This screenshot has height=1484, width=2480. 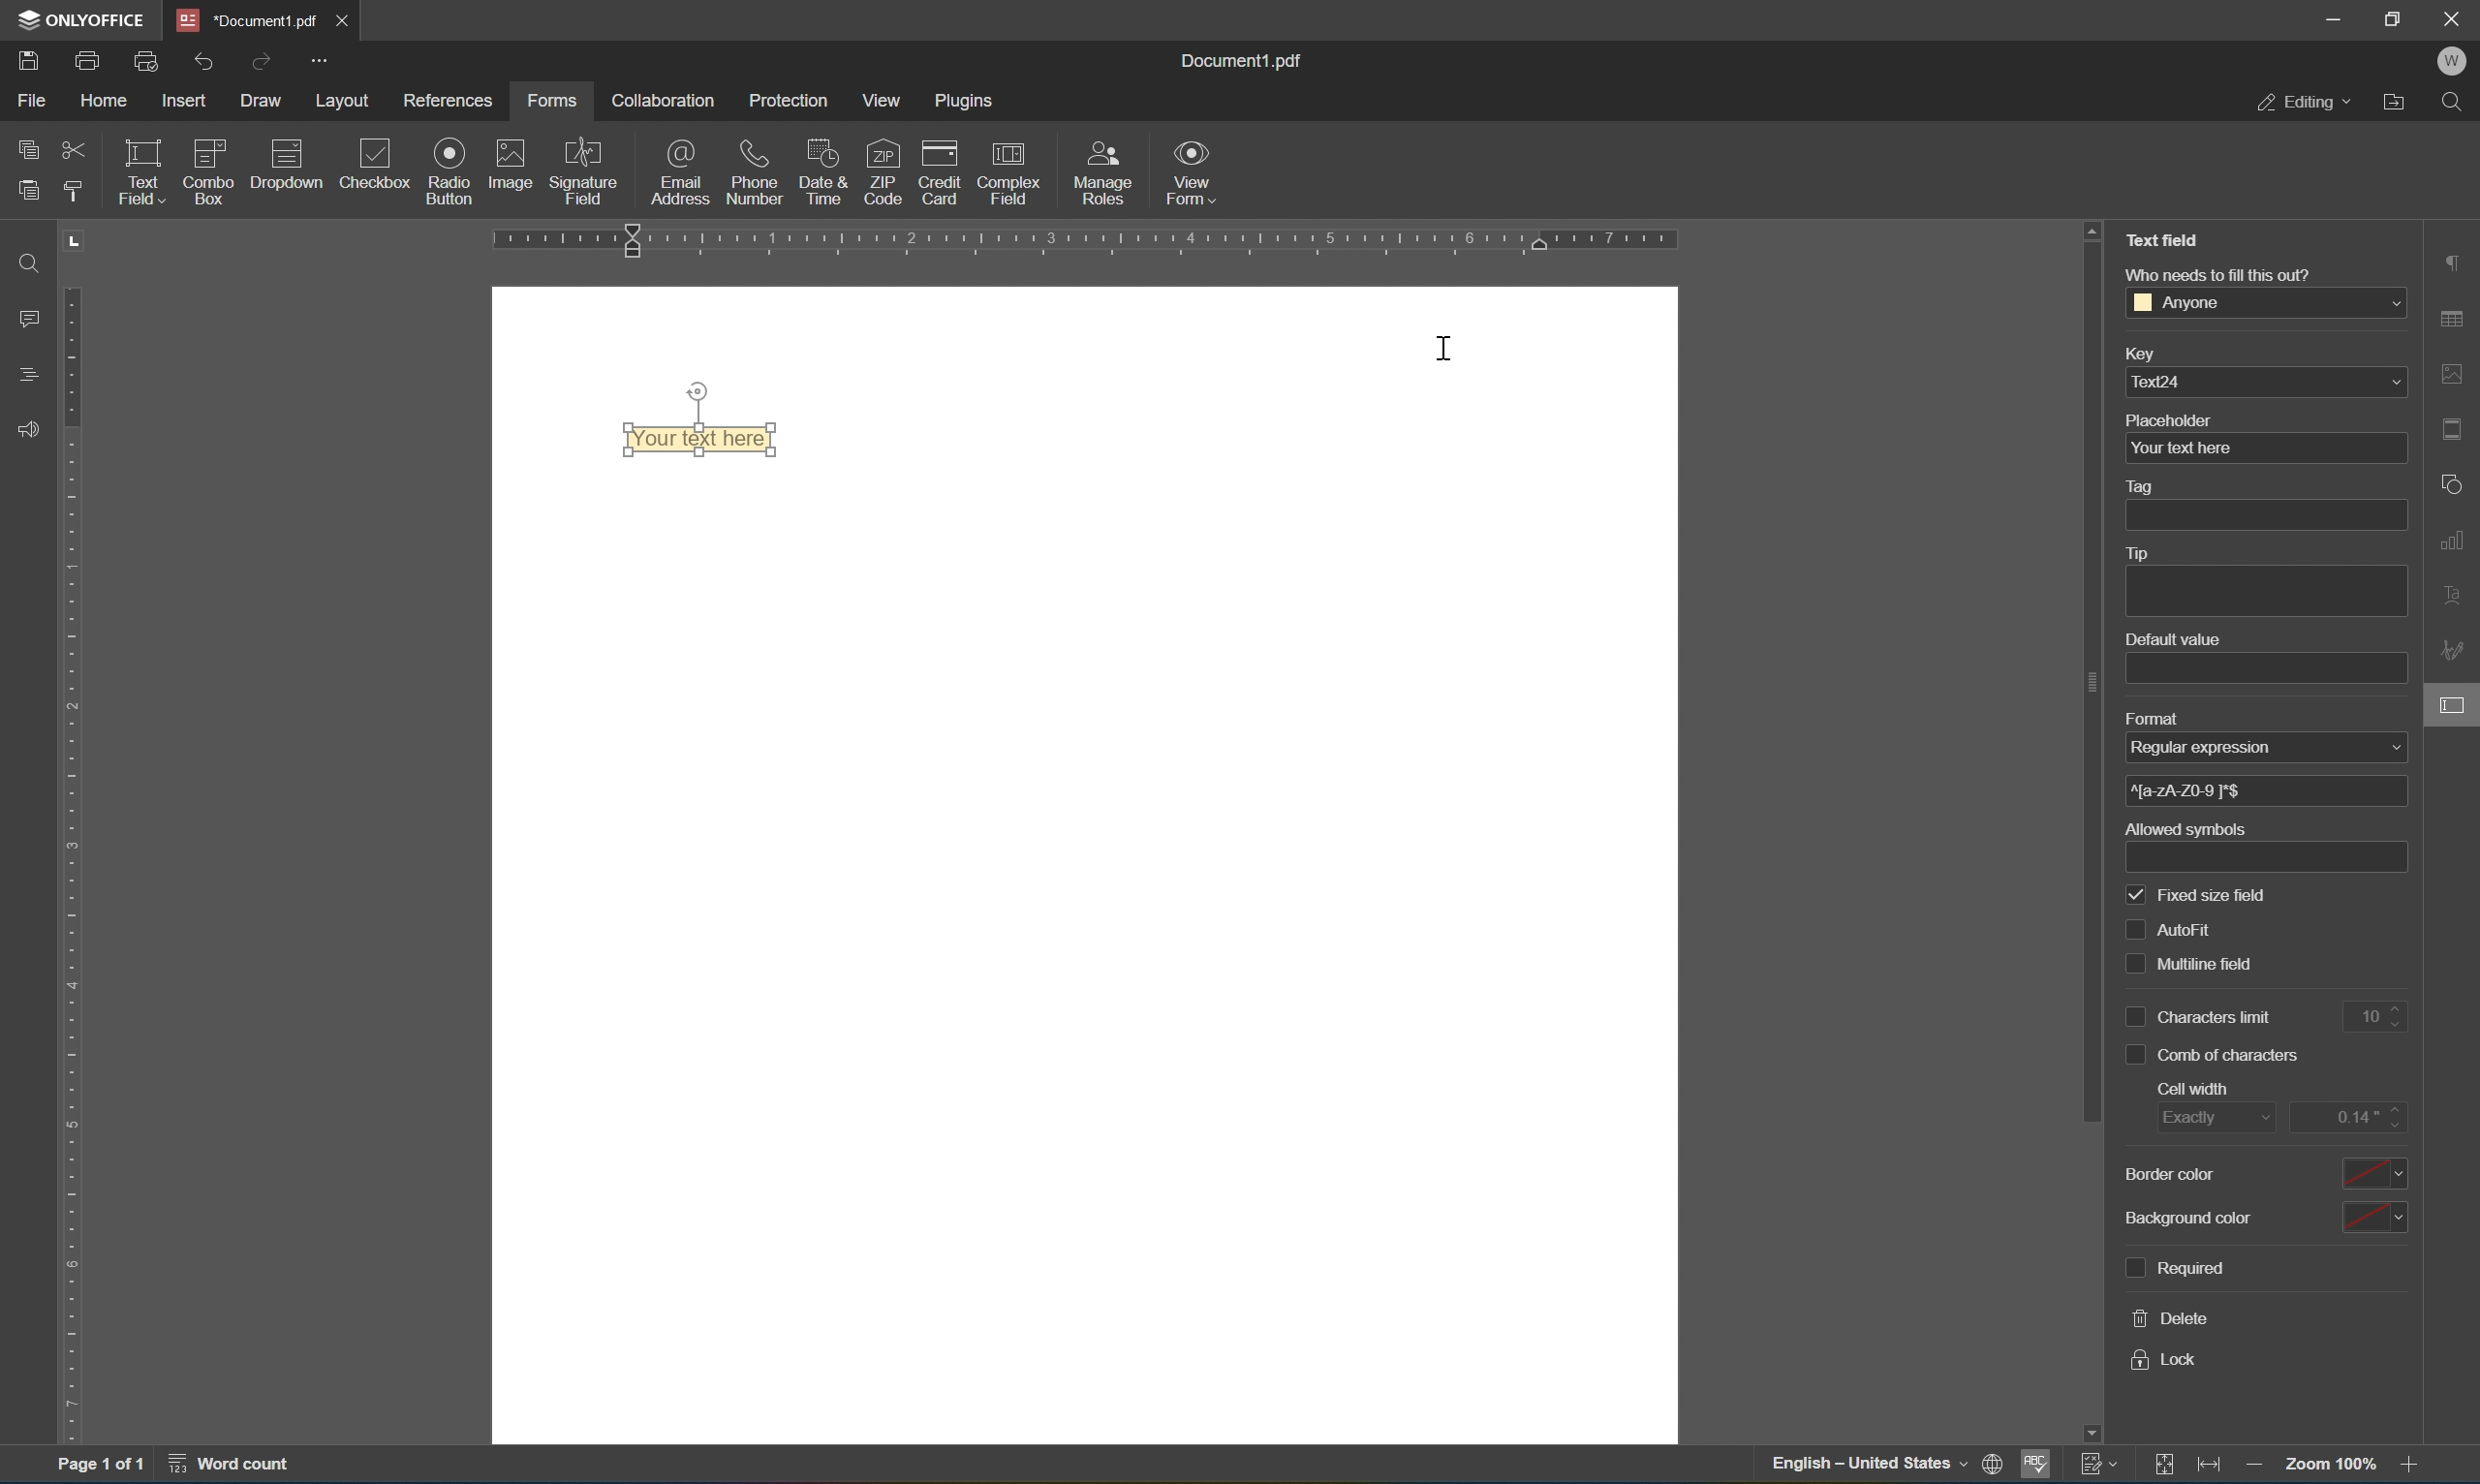 I want to click on cut, so click(x=75, y=152).